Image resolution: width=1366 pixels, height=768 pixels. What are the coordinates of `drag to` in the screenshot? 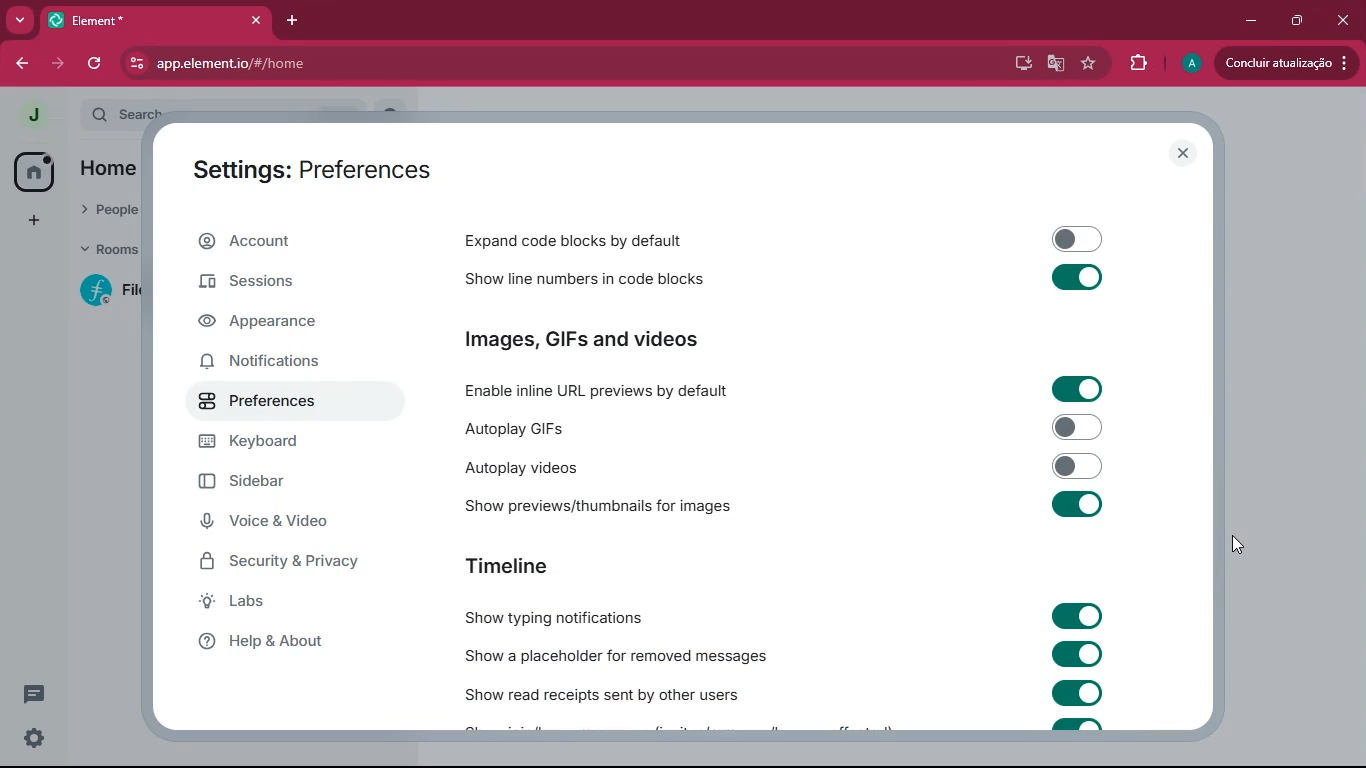 It's located at (1239, 545).